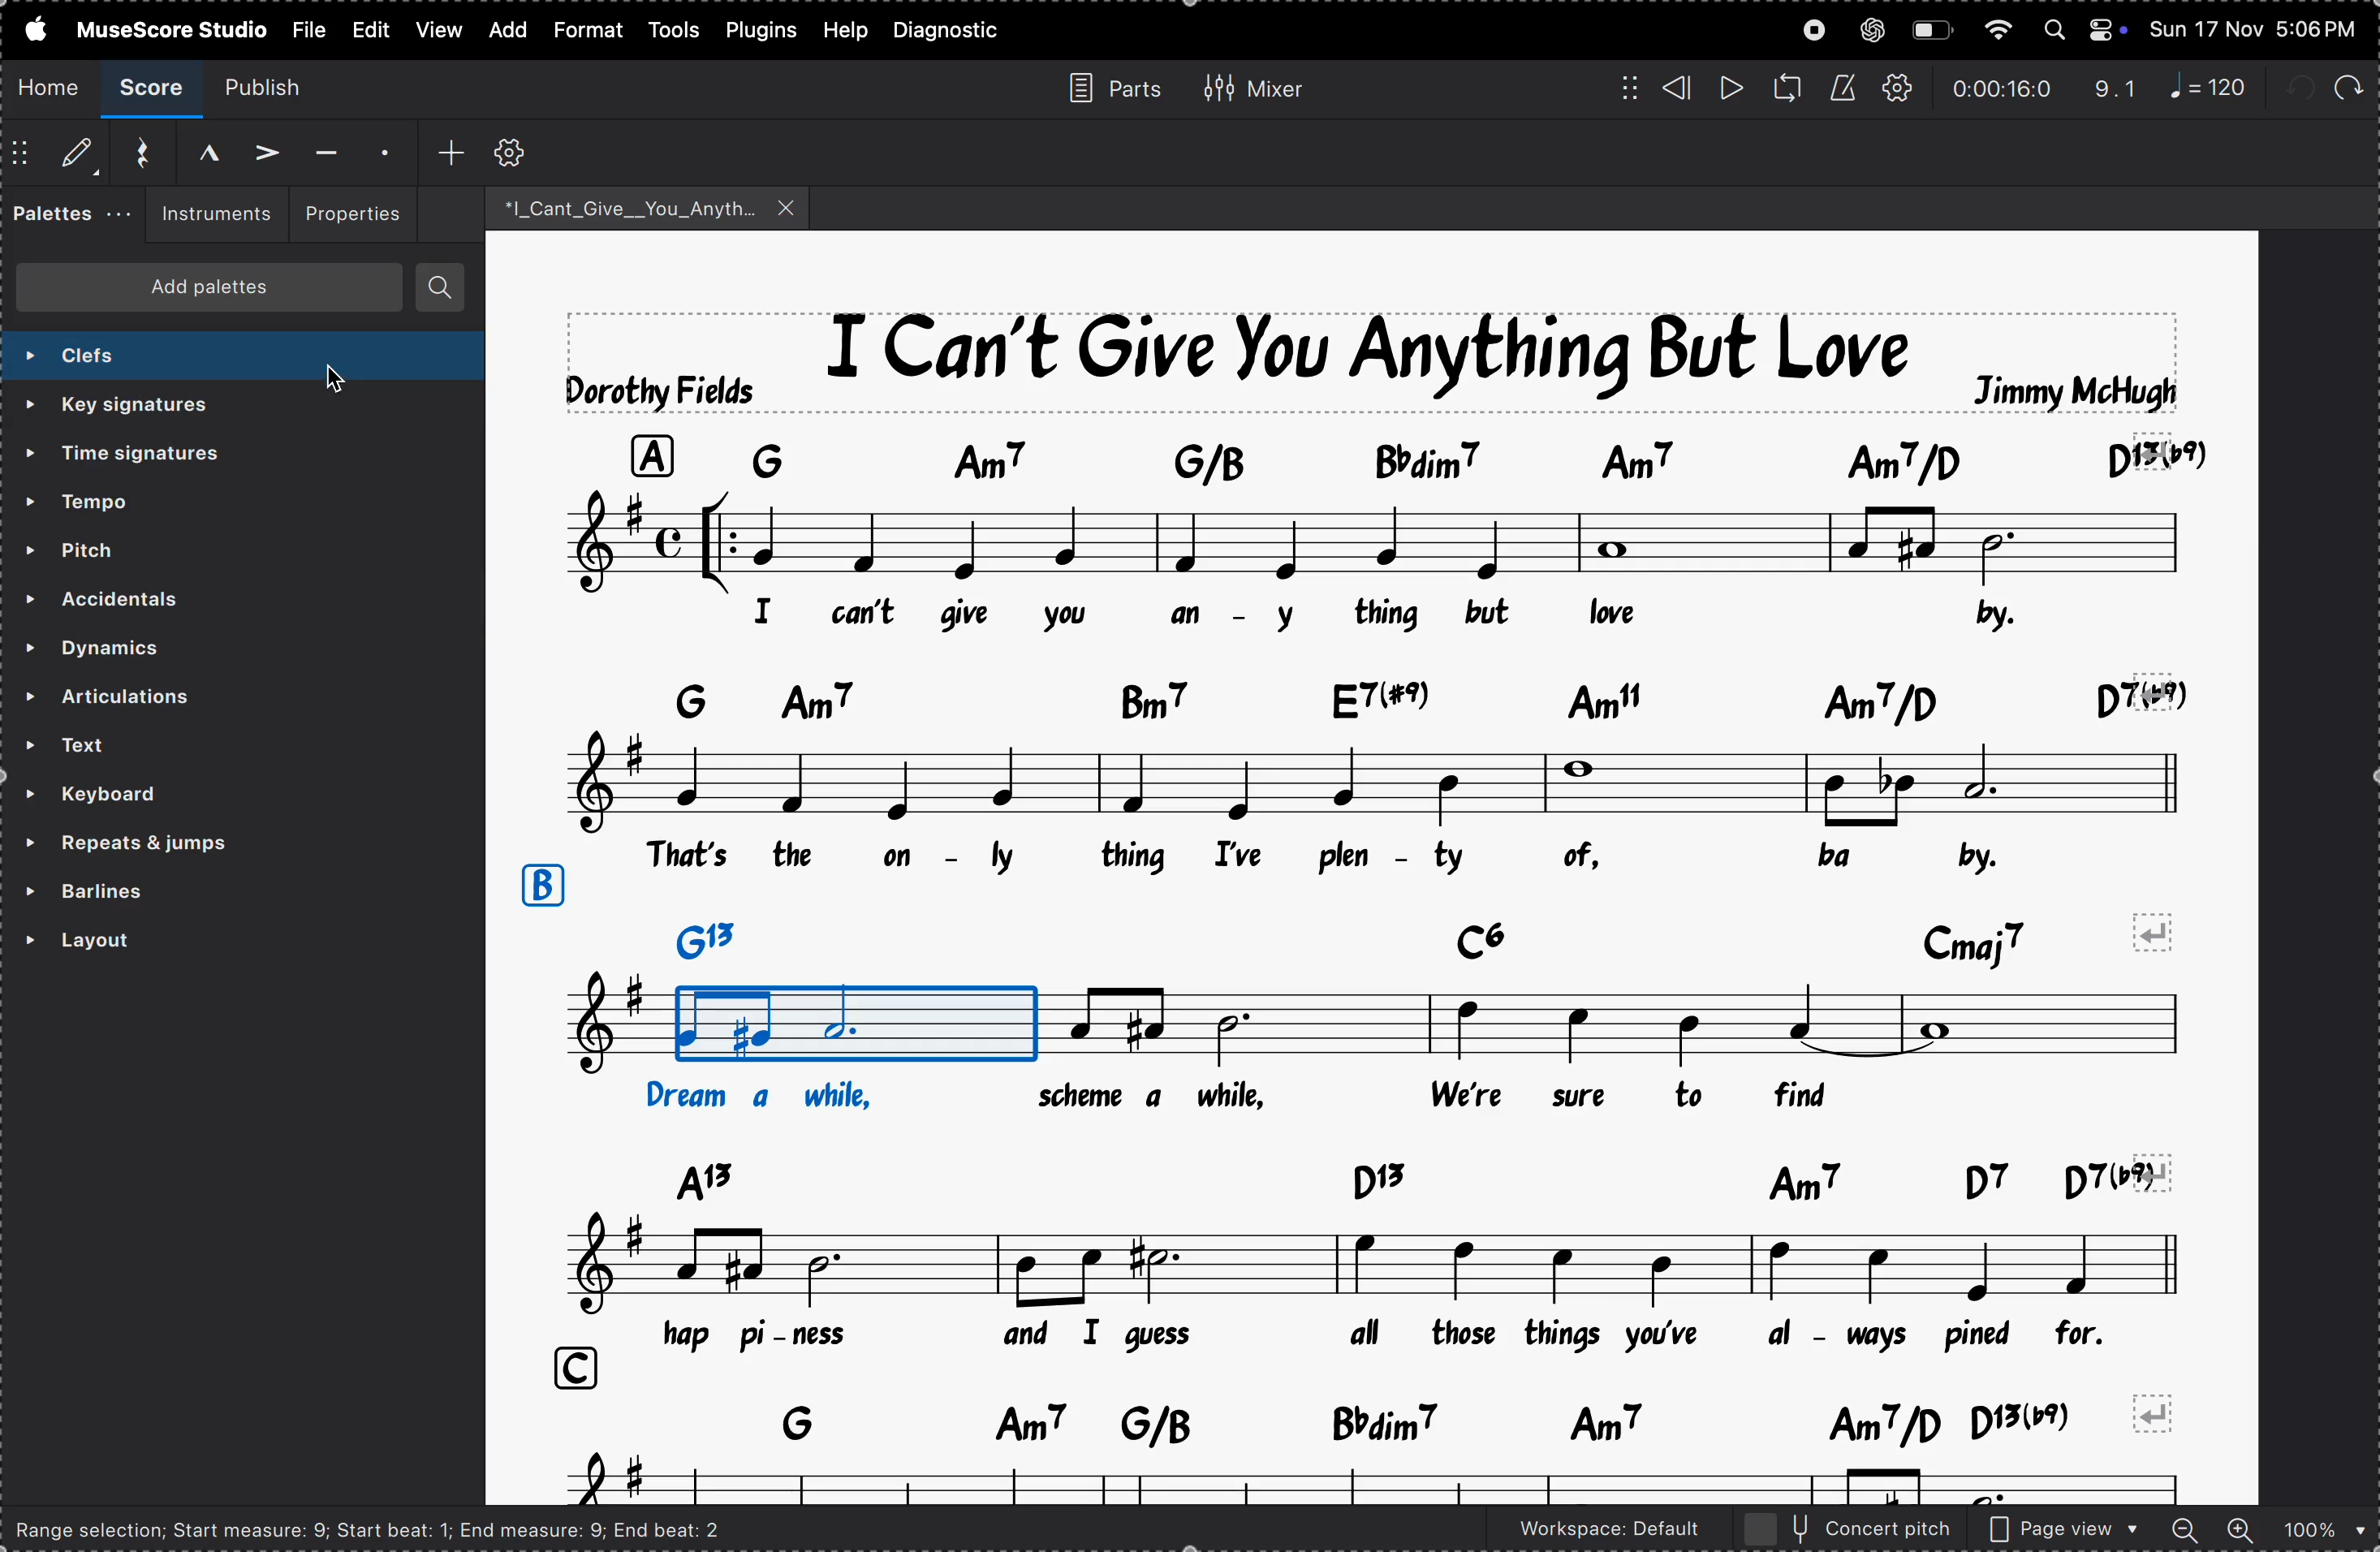 The image size is (2380, 1552). What do you see at coordinates (1591, 1533) in the screenshot?
I see `worspace` at bounding box center [1591, 1533].